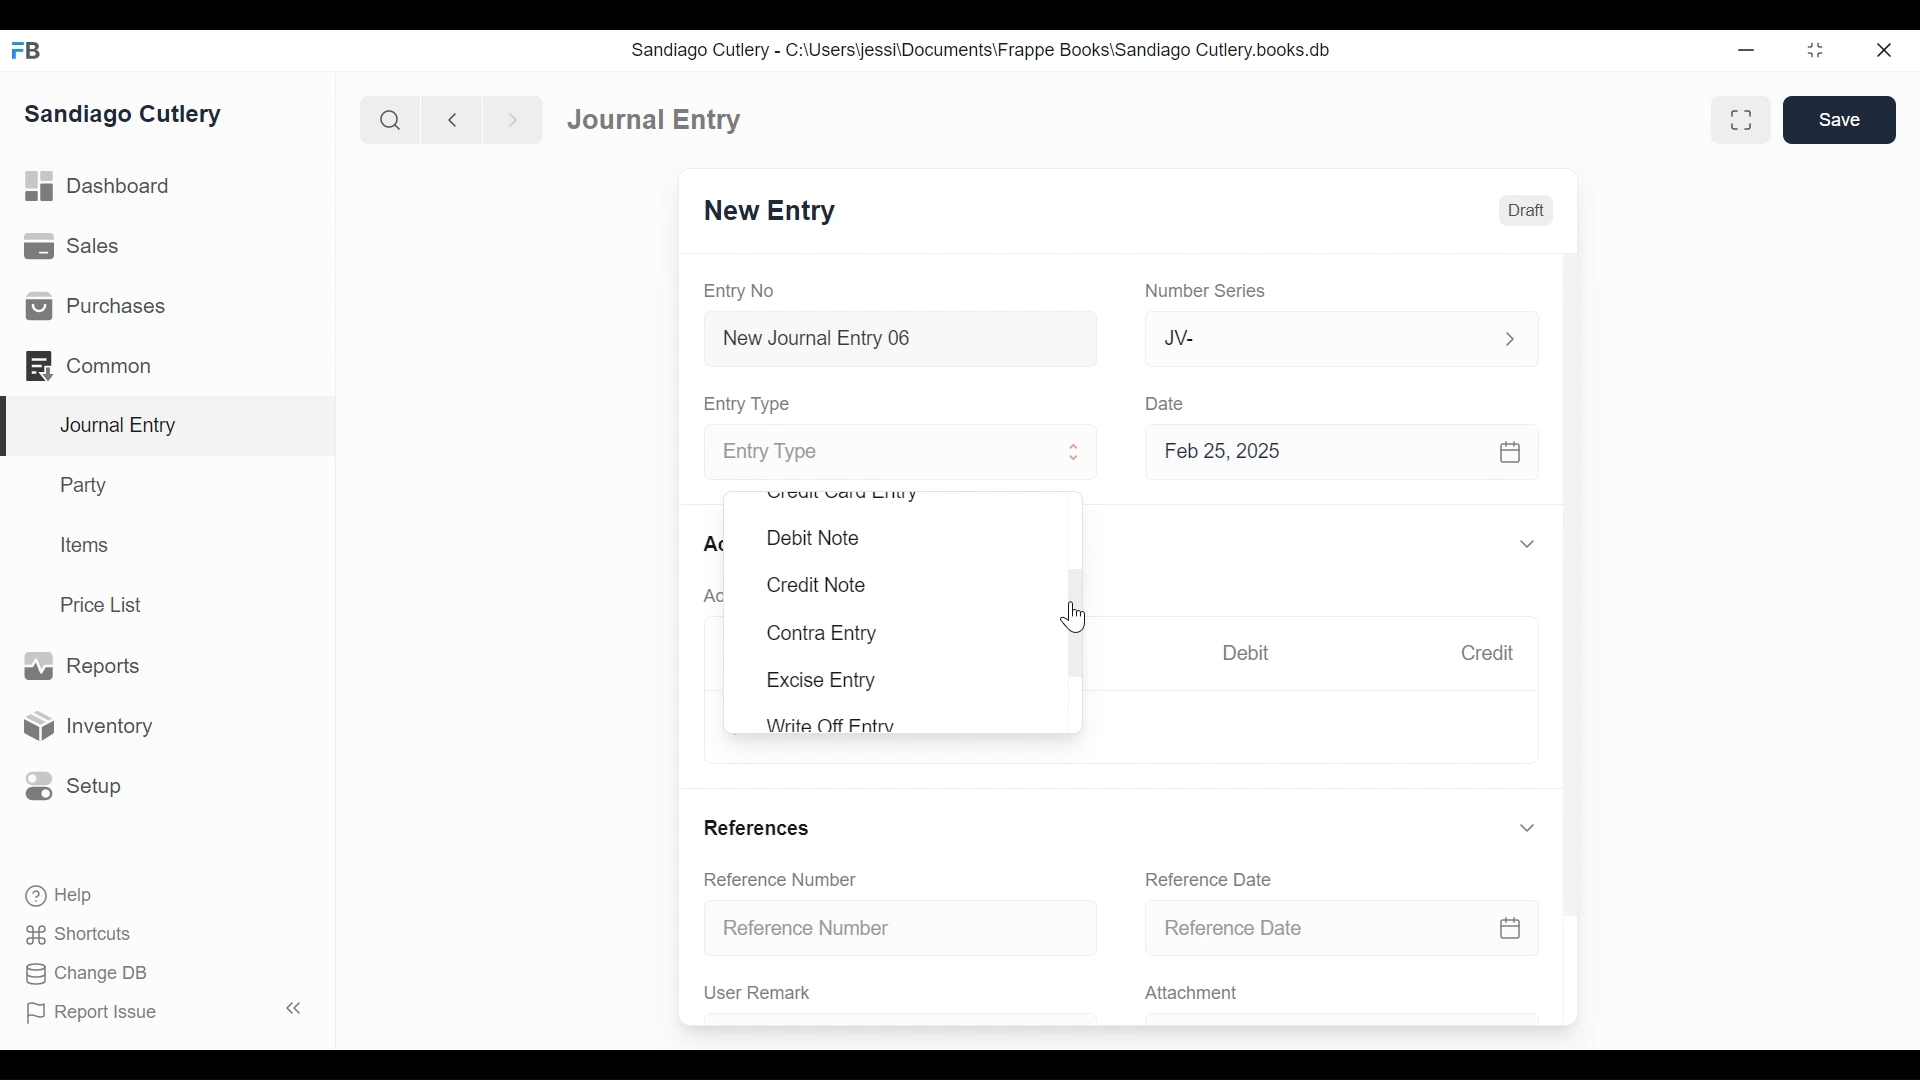  What do you see at coordinates (1246, 653) in the screenshot?
I see `Debit` at bounding box center [1246, 653].